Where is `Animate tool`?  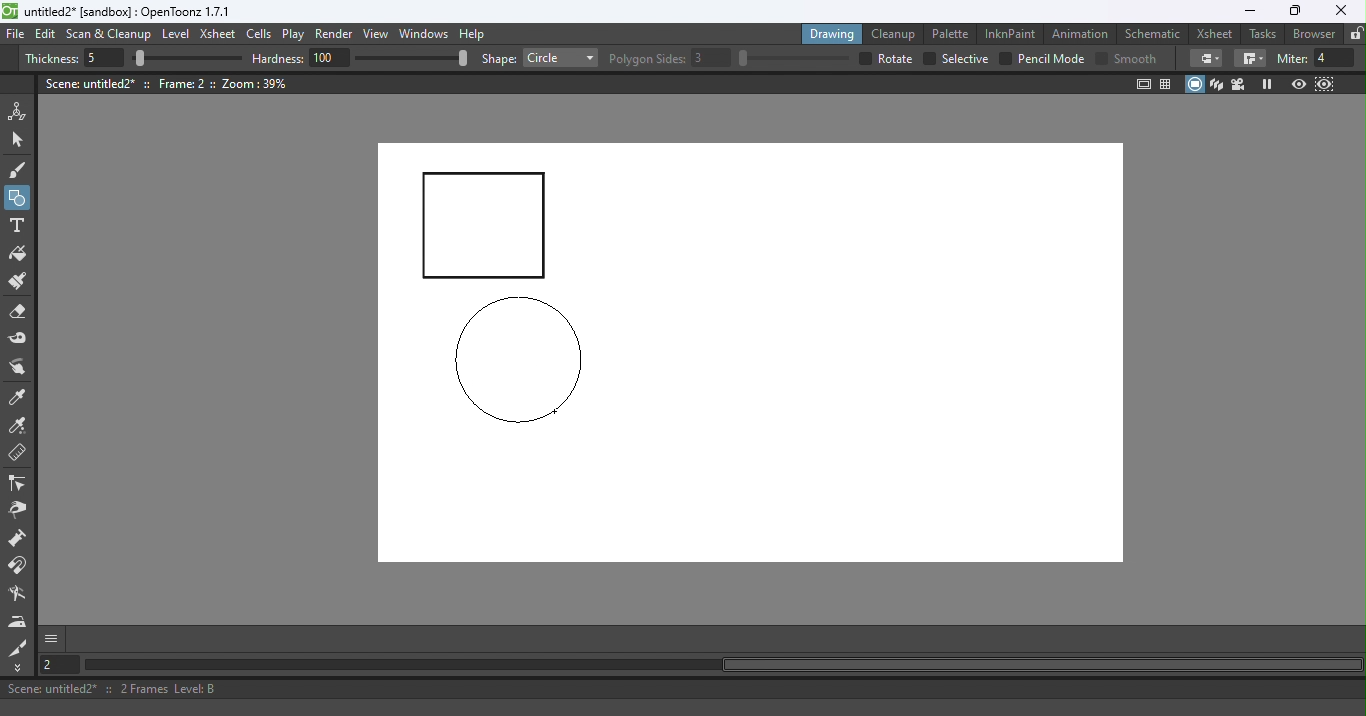 Animate tool is located at coordinates (21, 111).